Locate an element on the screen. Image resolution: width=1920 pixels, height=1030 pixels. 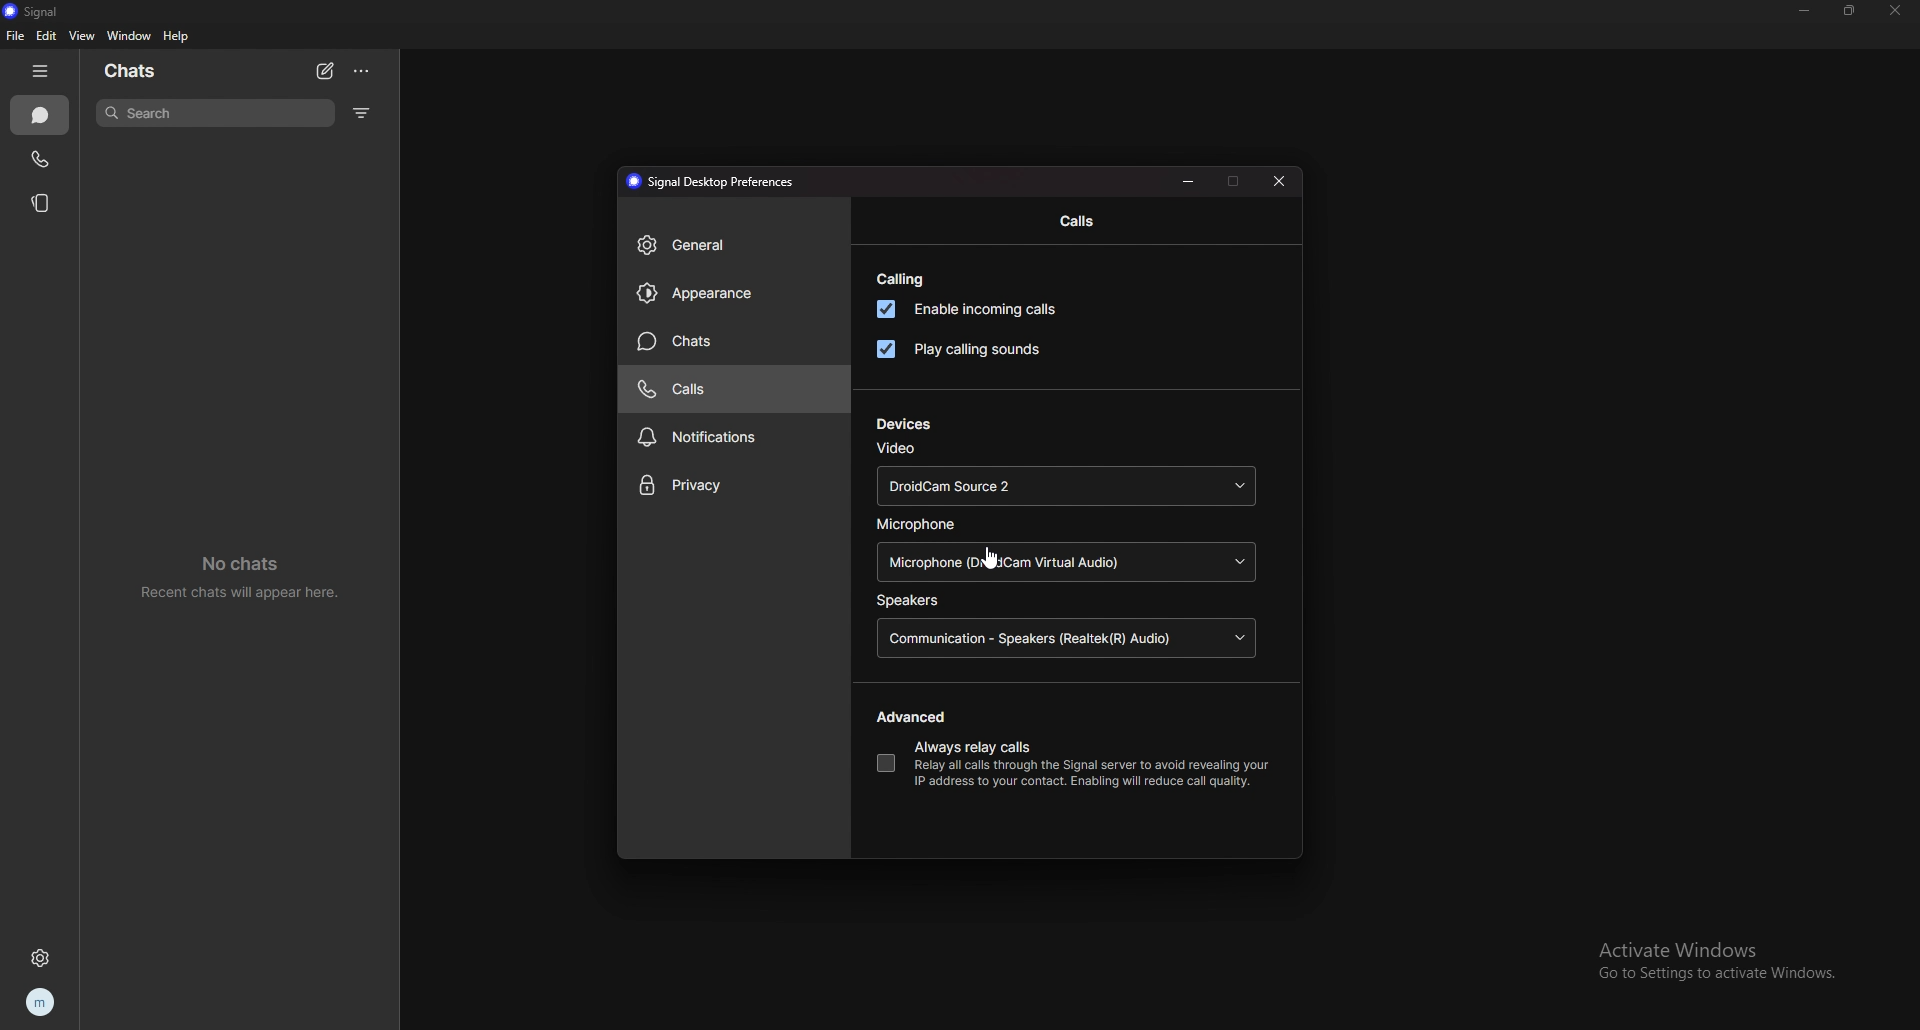
stories is located at coordinates (41, 202).